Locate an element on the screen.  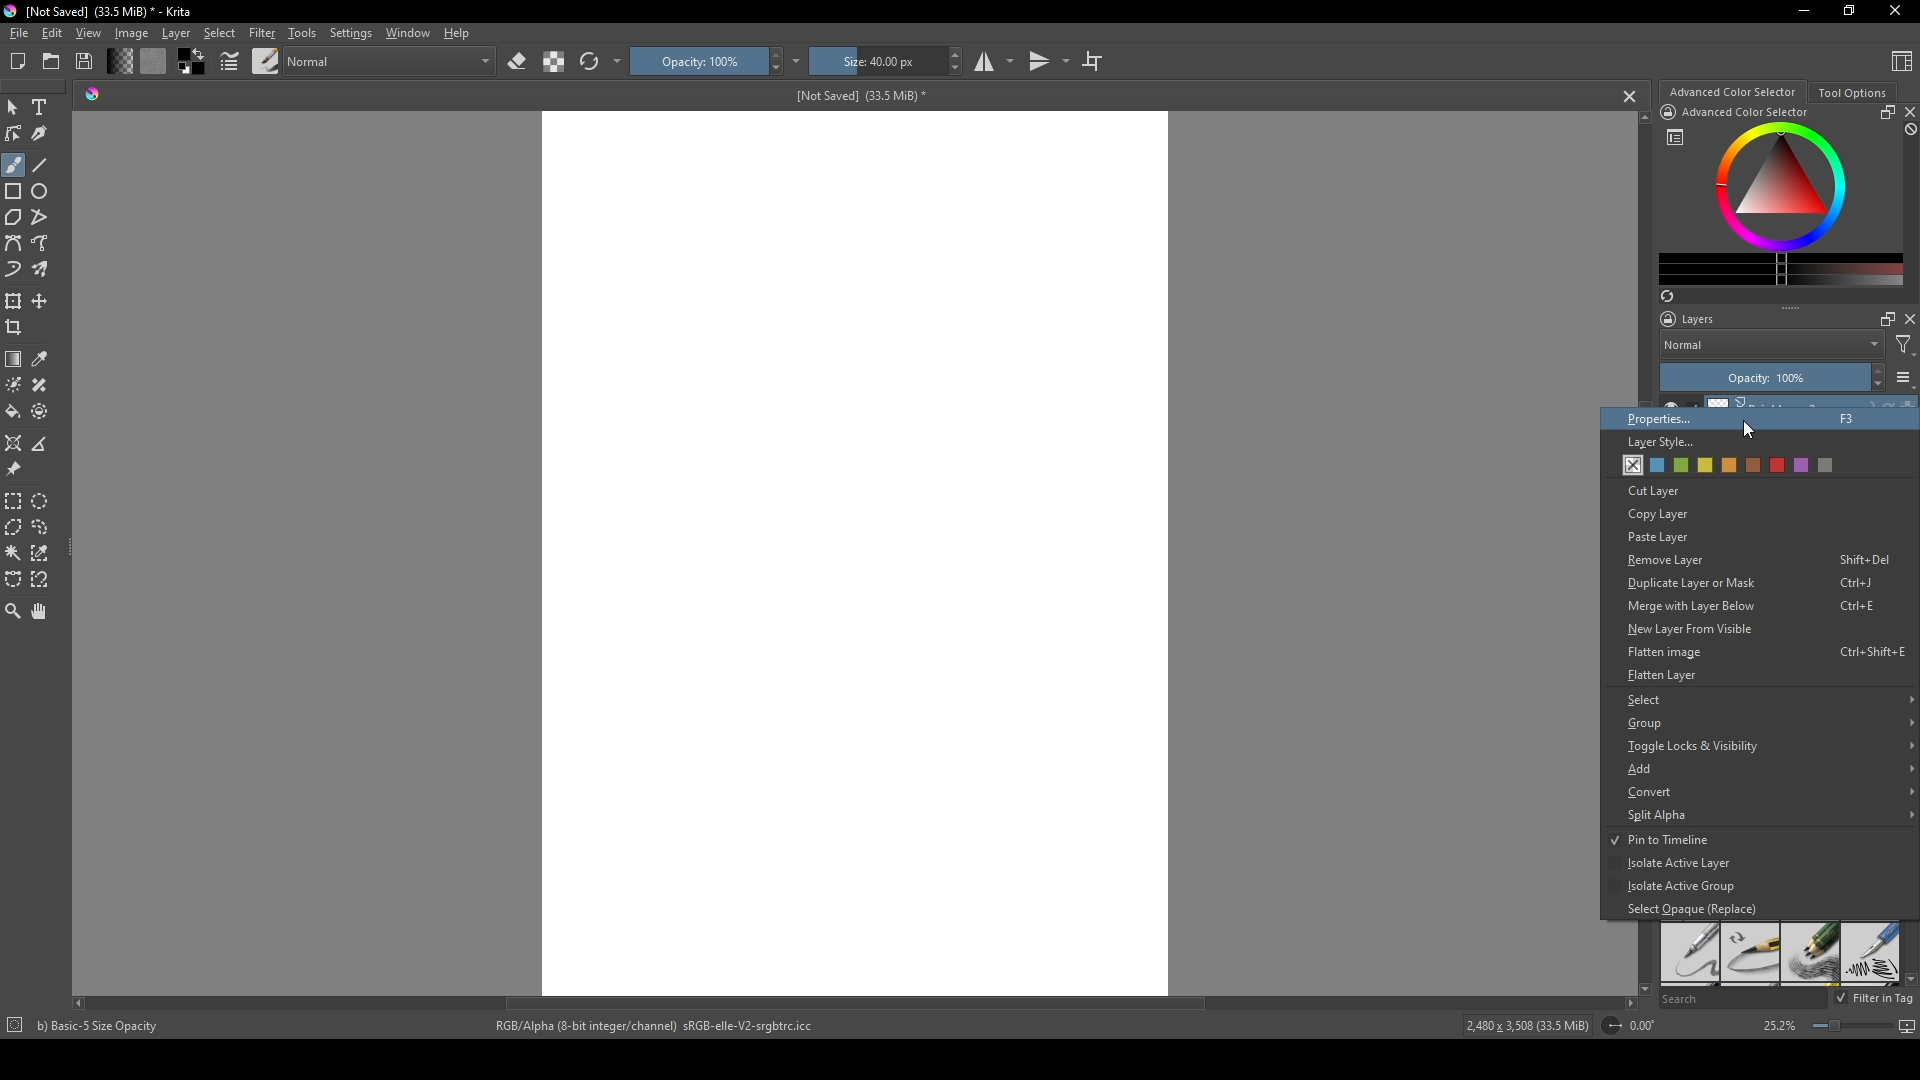
| Merge with Layer Below CHrieE is located at coordinates (1749, 606).